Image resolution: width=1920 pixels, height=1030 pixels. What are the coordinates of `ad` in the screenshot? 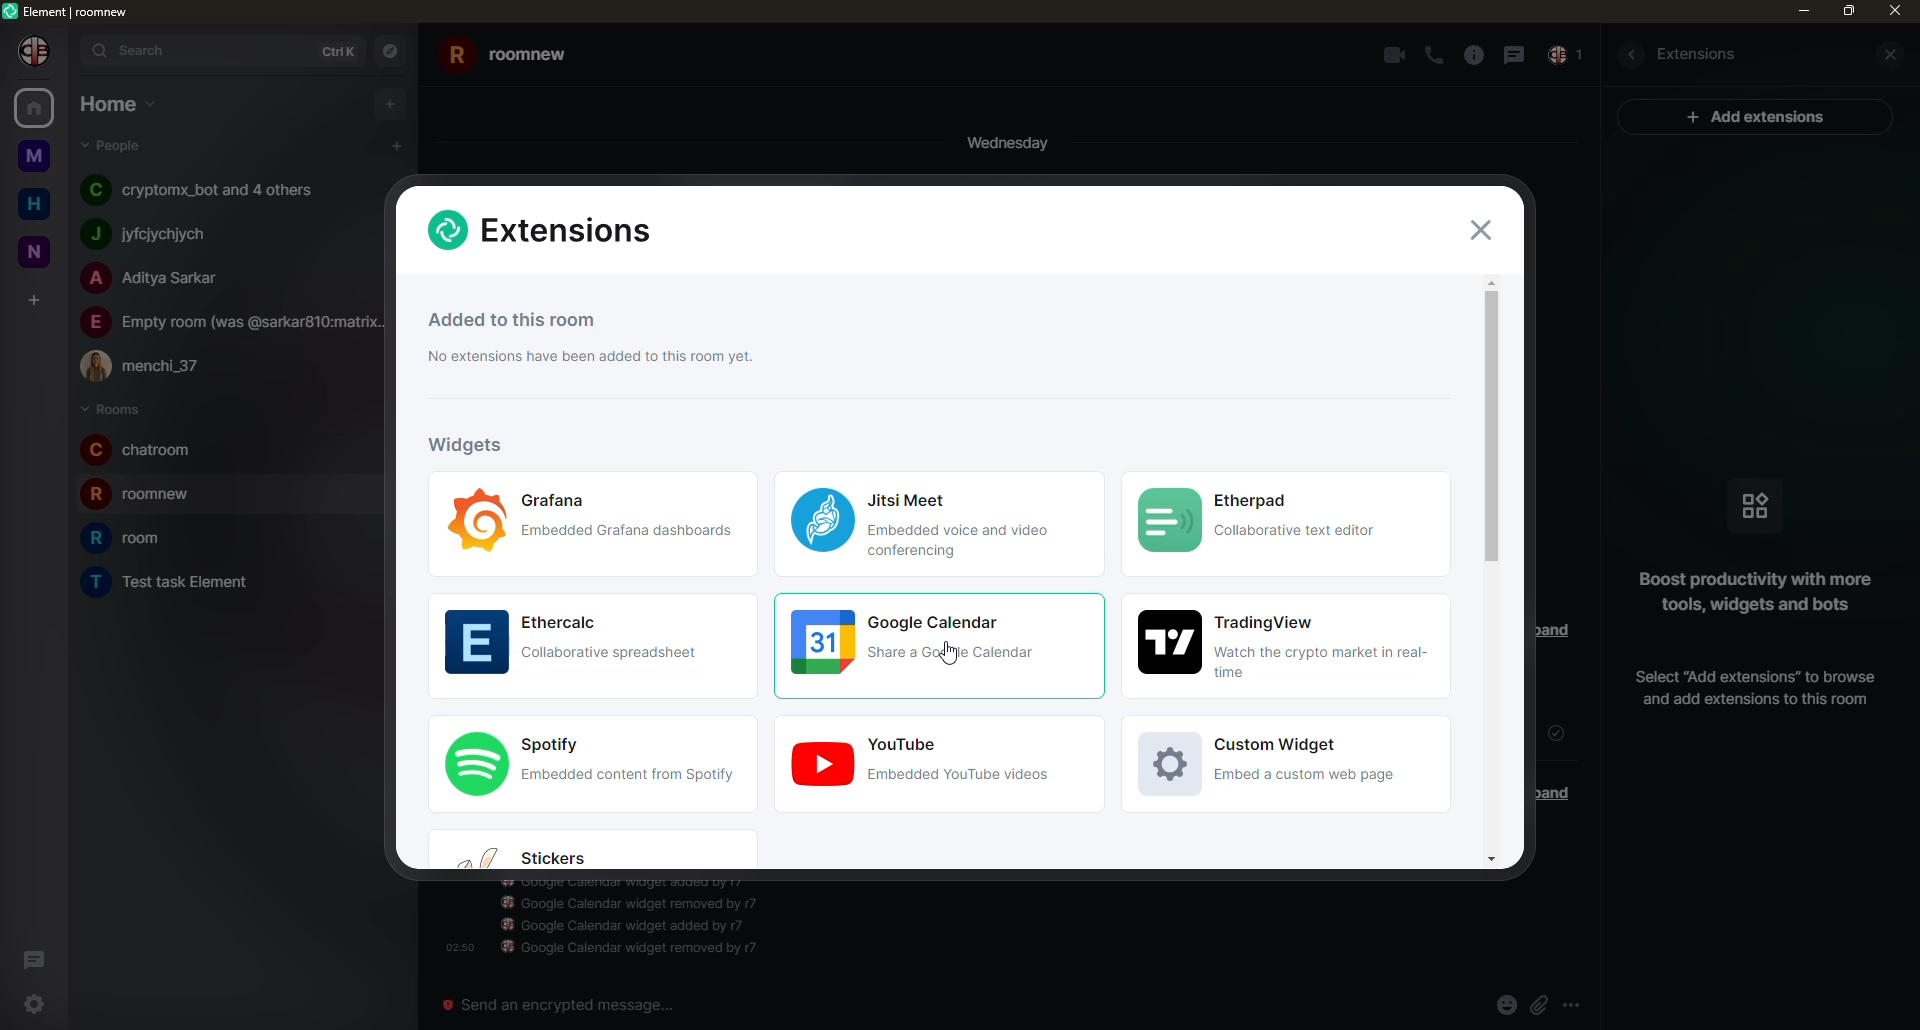 It's located at (1764, 118).